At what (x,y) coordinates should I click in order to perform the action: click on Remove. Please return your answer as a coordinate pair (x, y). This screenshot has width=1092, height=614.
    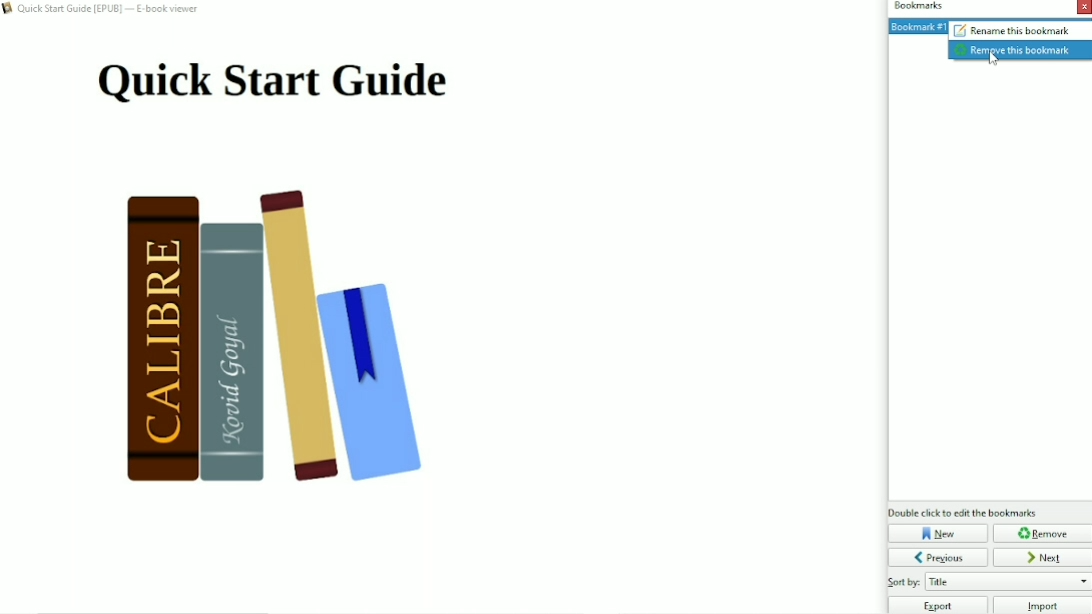
    Looking at the image, I should click on (1044, 534).